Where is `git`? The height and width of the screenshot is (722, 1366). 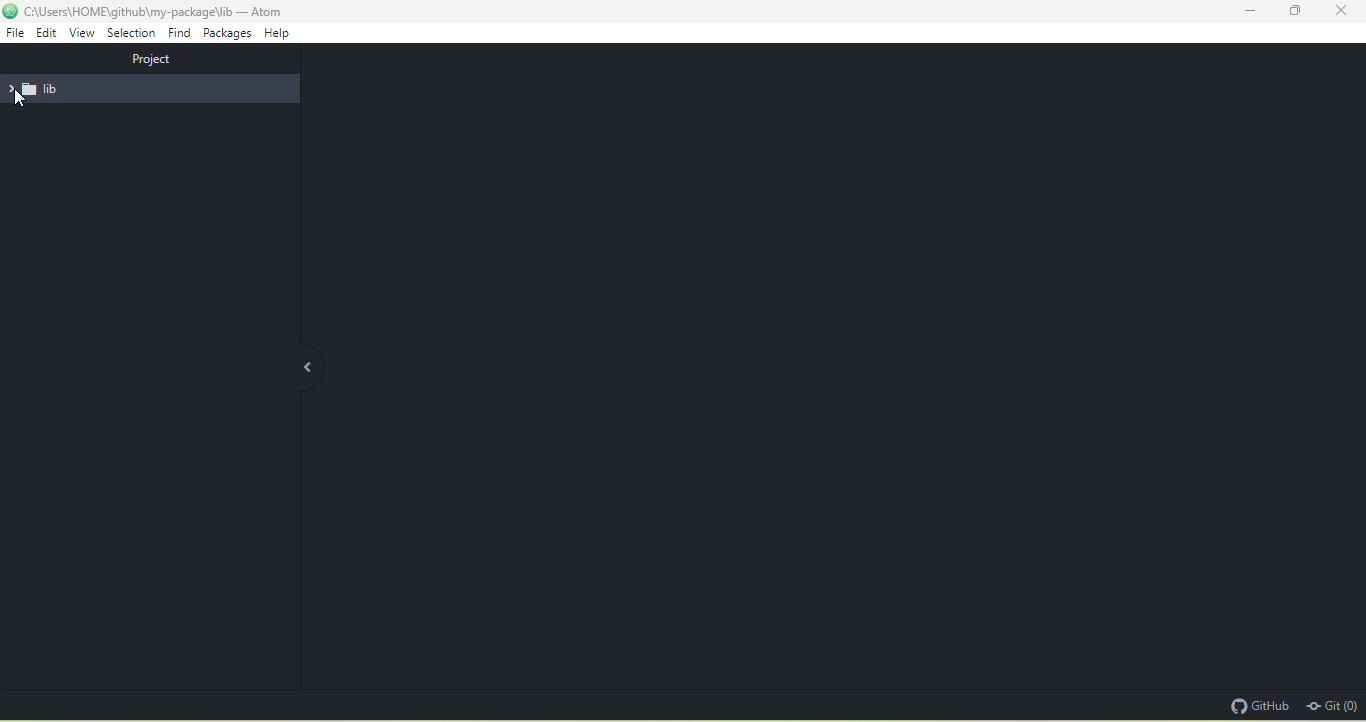 git is located at coordinates (1331, 705).